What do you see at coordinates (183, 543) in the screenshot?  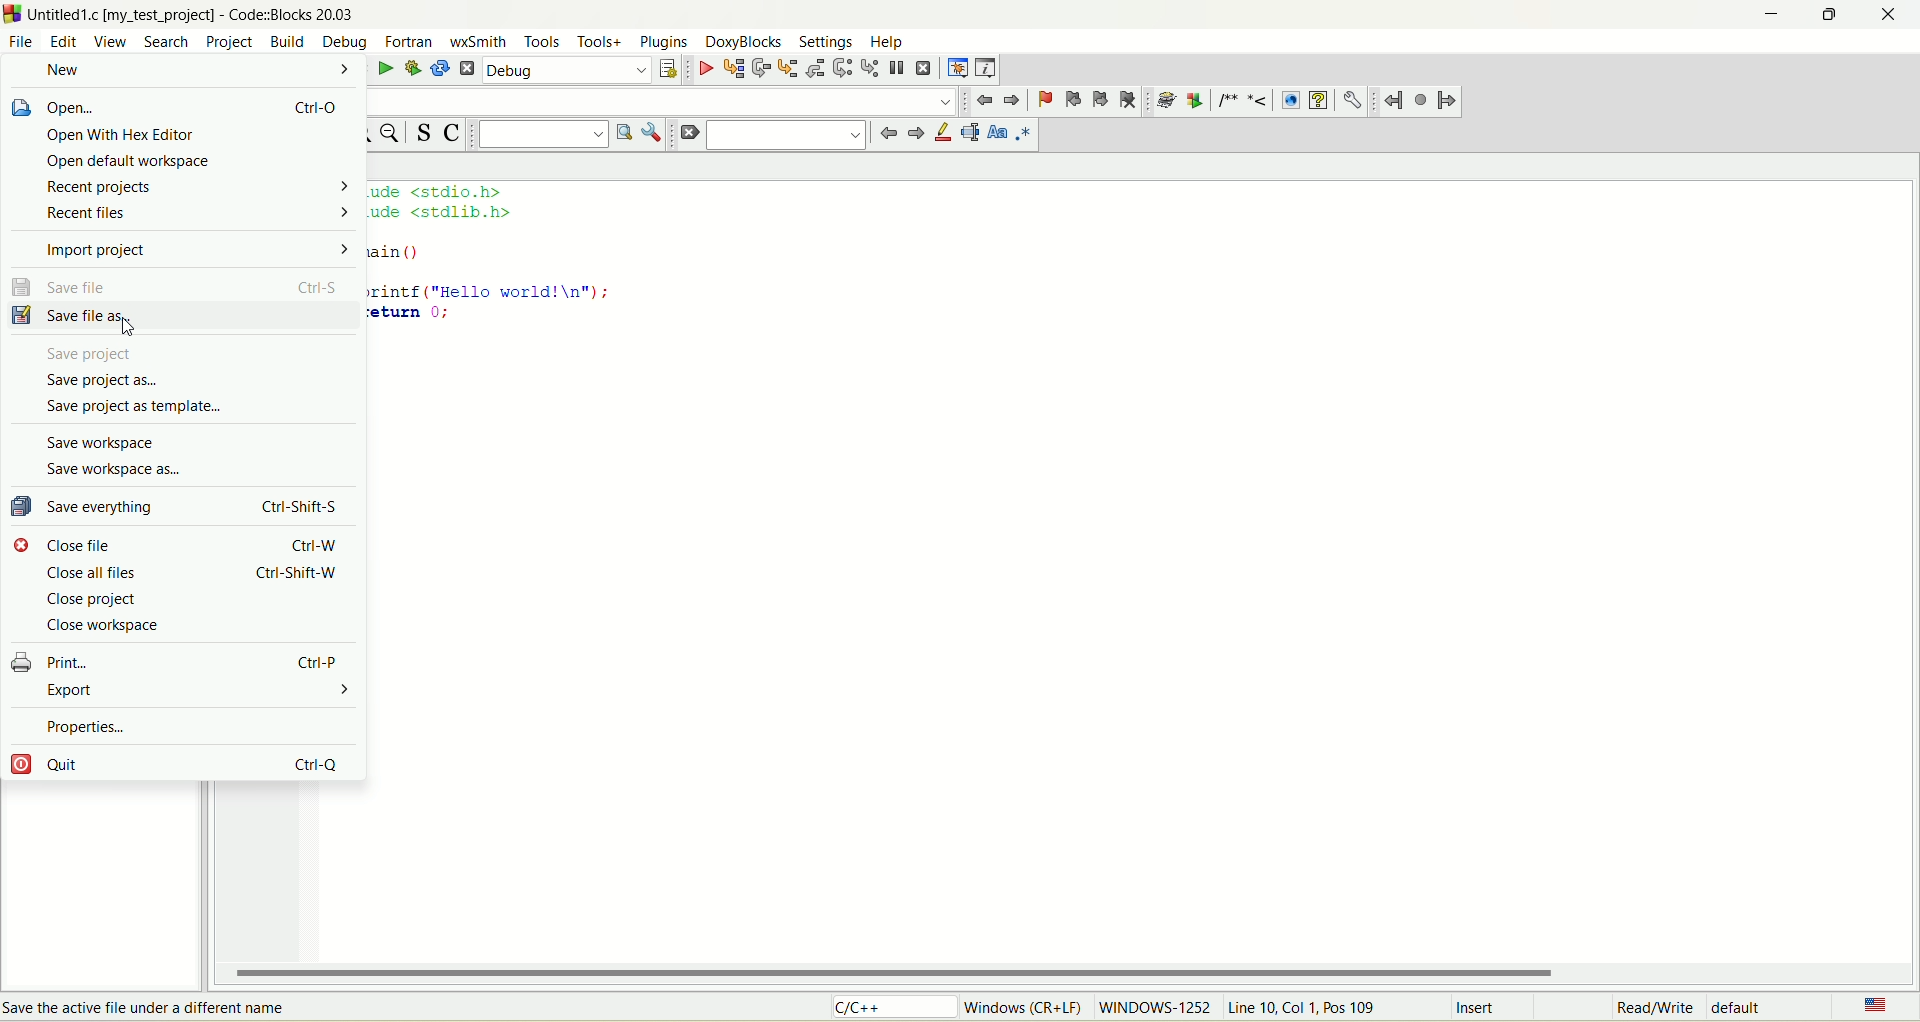 I see `close file` at bounding box center [183, 543].